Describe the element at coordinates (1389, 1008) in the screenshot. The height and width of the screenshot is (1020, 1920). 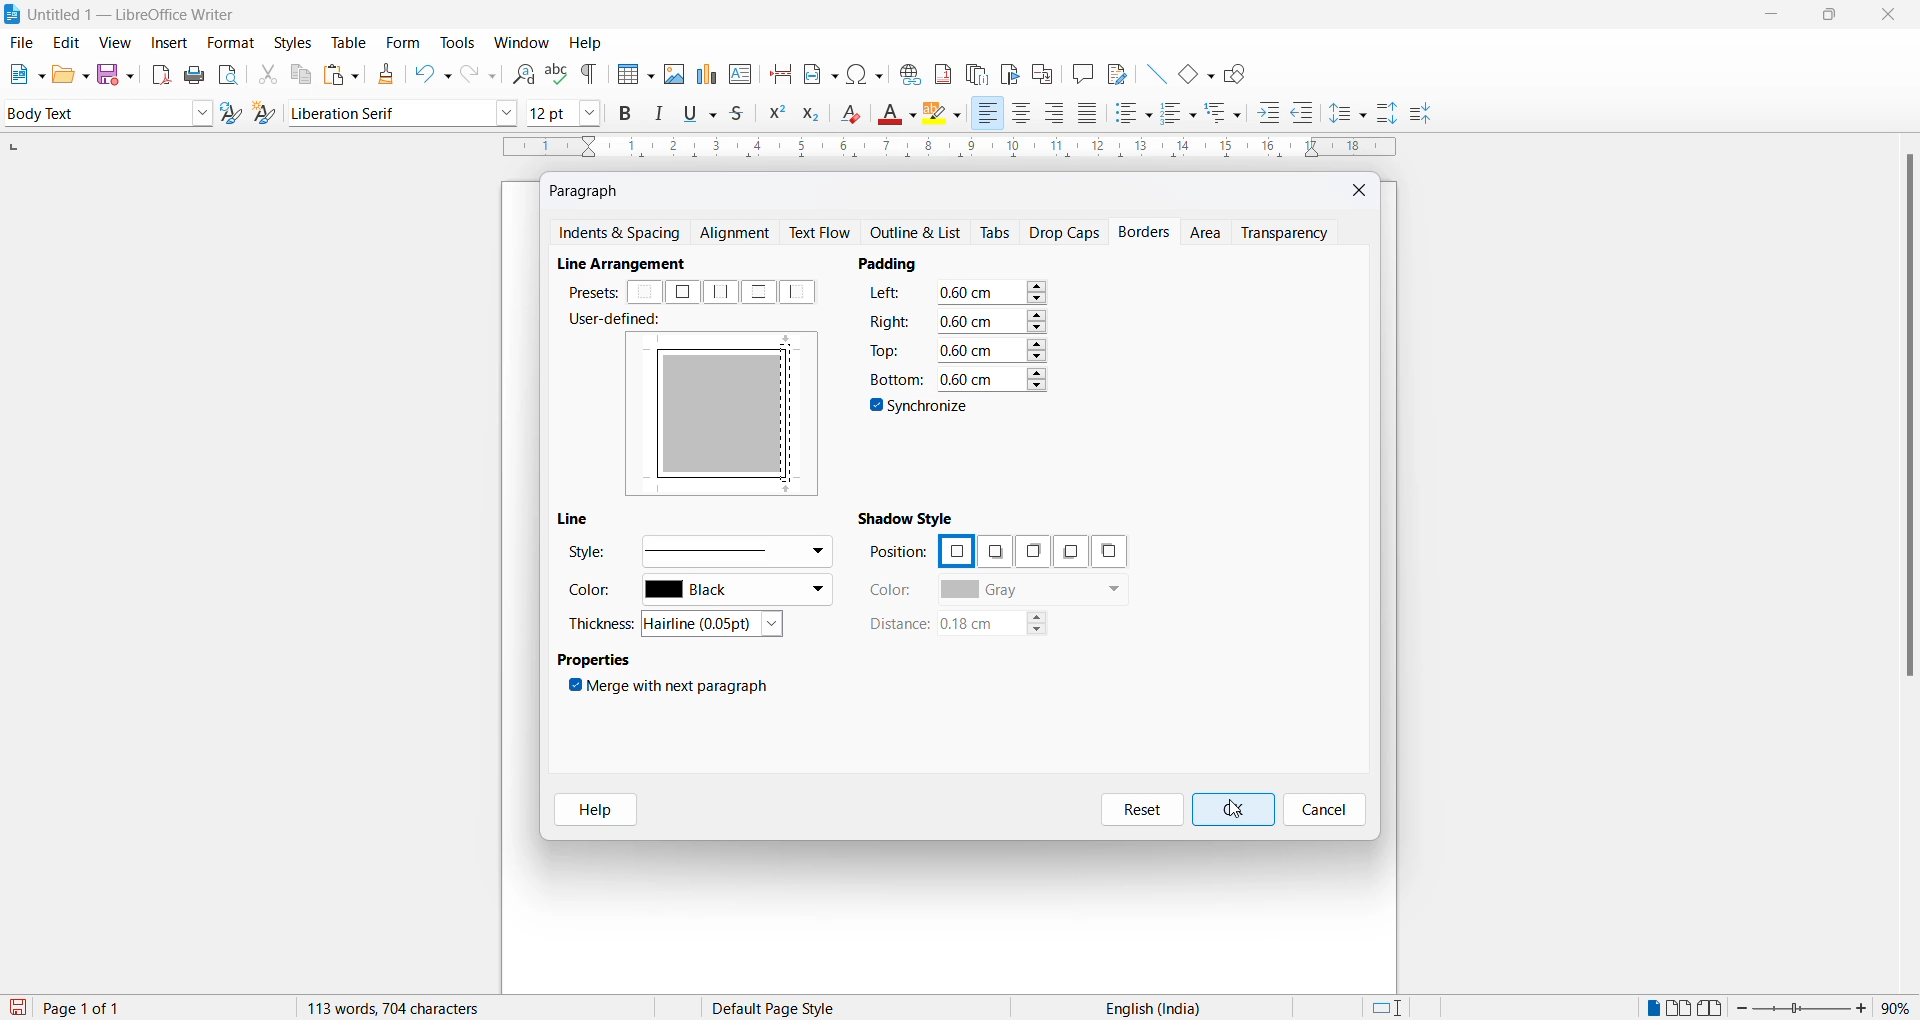
I see `standard selection` at that location.